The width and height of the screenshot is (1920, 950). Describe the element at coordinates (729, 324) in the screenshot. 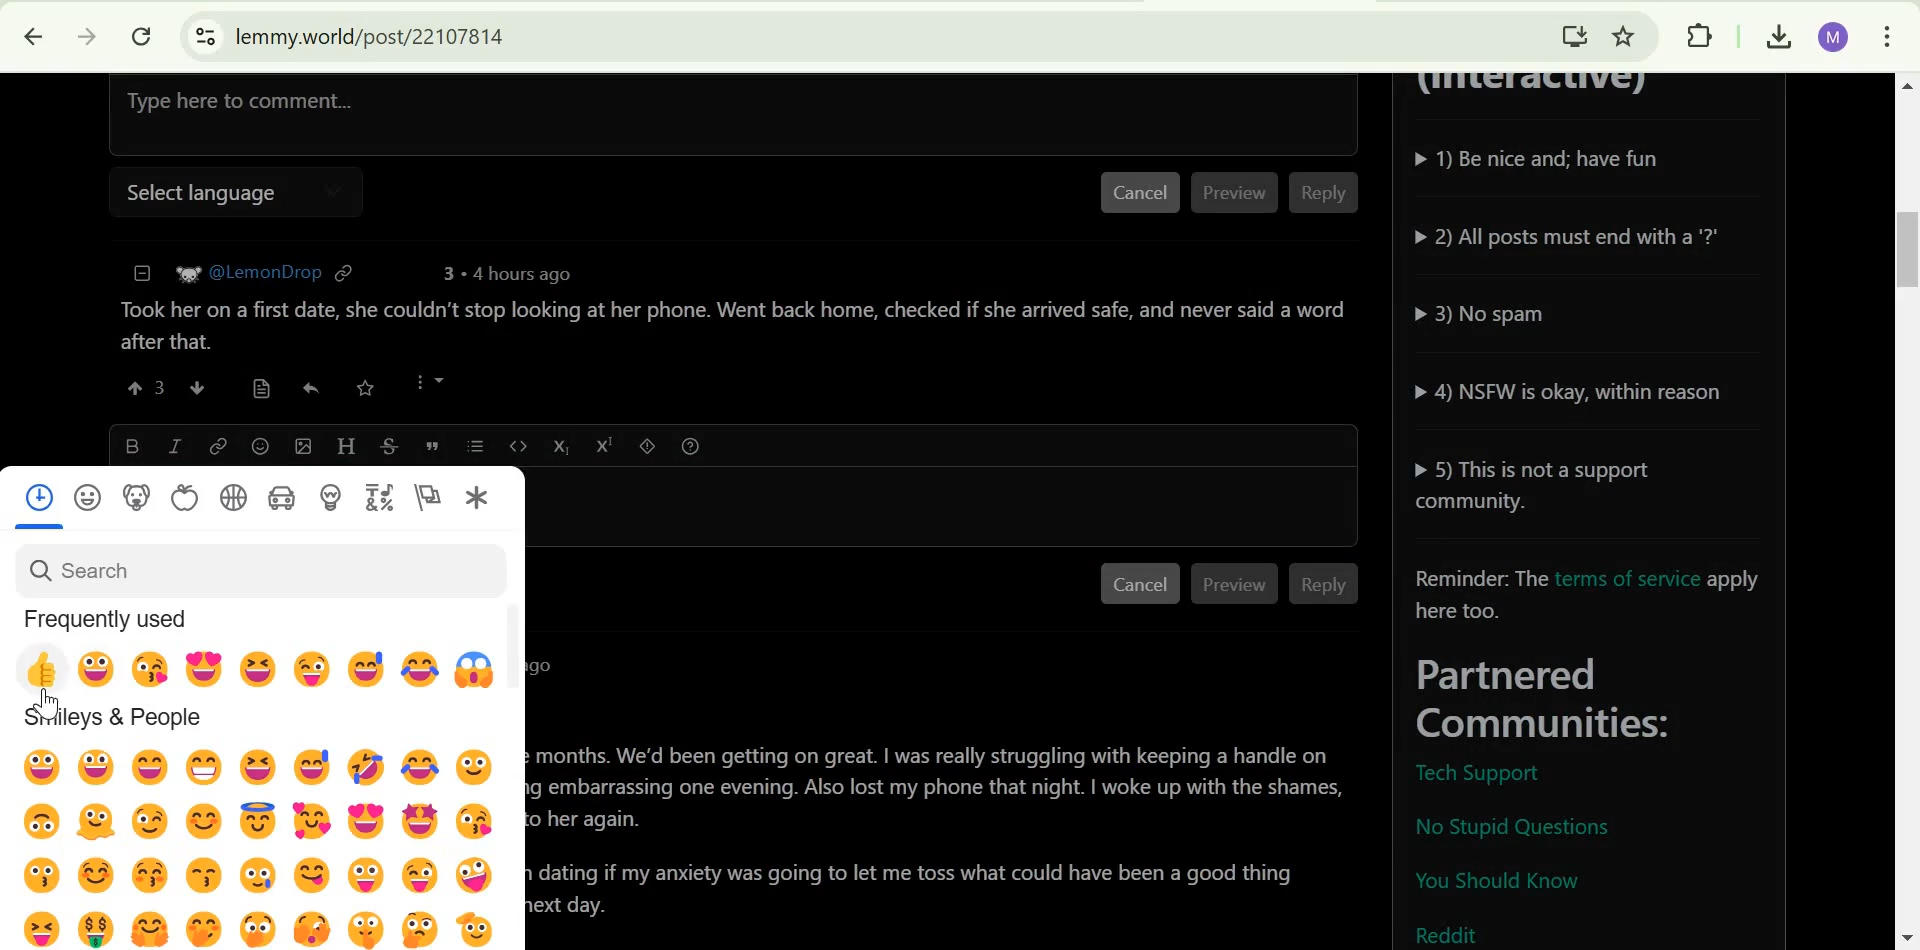

I see `comment` at that location.